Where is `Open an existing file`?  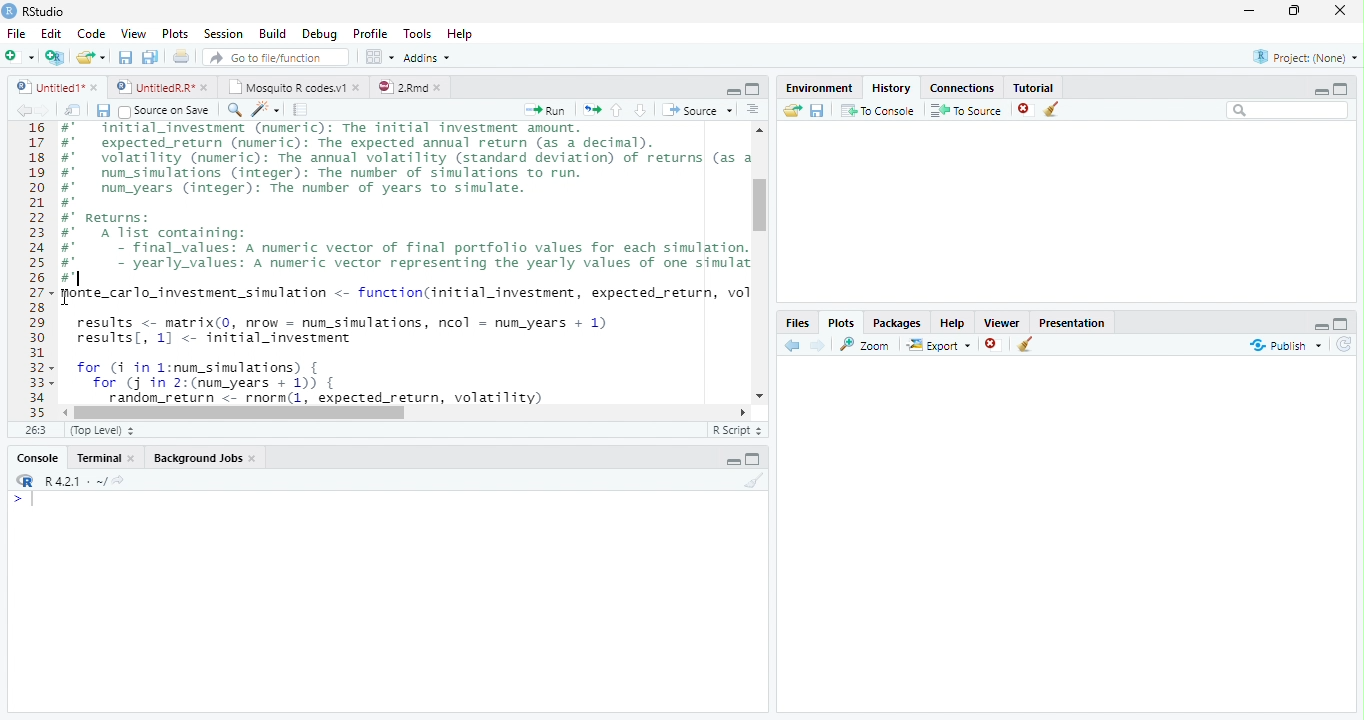 Open an existing file is located at coordinates (91, 56).